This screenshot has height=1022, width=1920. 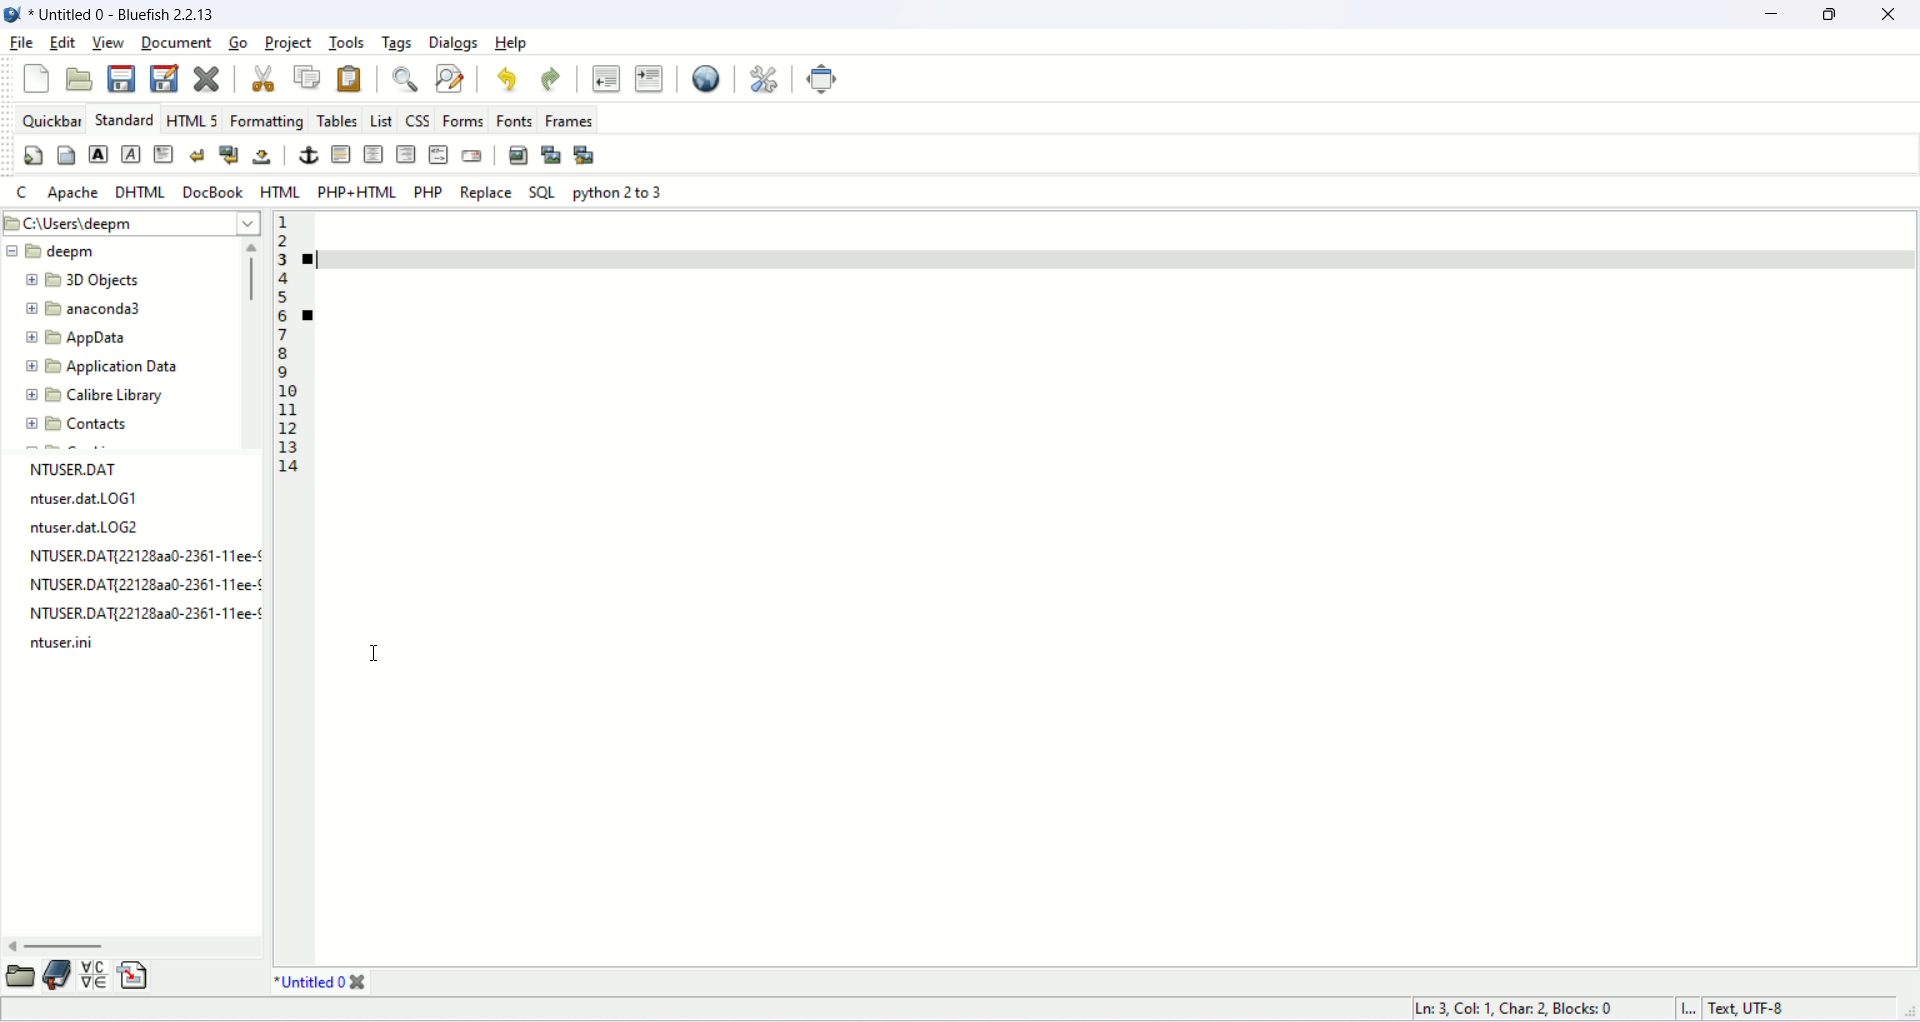 I want to click on snippets, so click(x=136, y=981).